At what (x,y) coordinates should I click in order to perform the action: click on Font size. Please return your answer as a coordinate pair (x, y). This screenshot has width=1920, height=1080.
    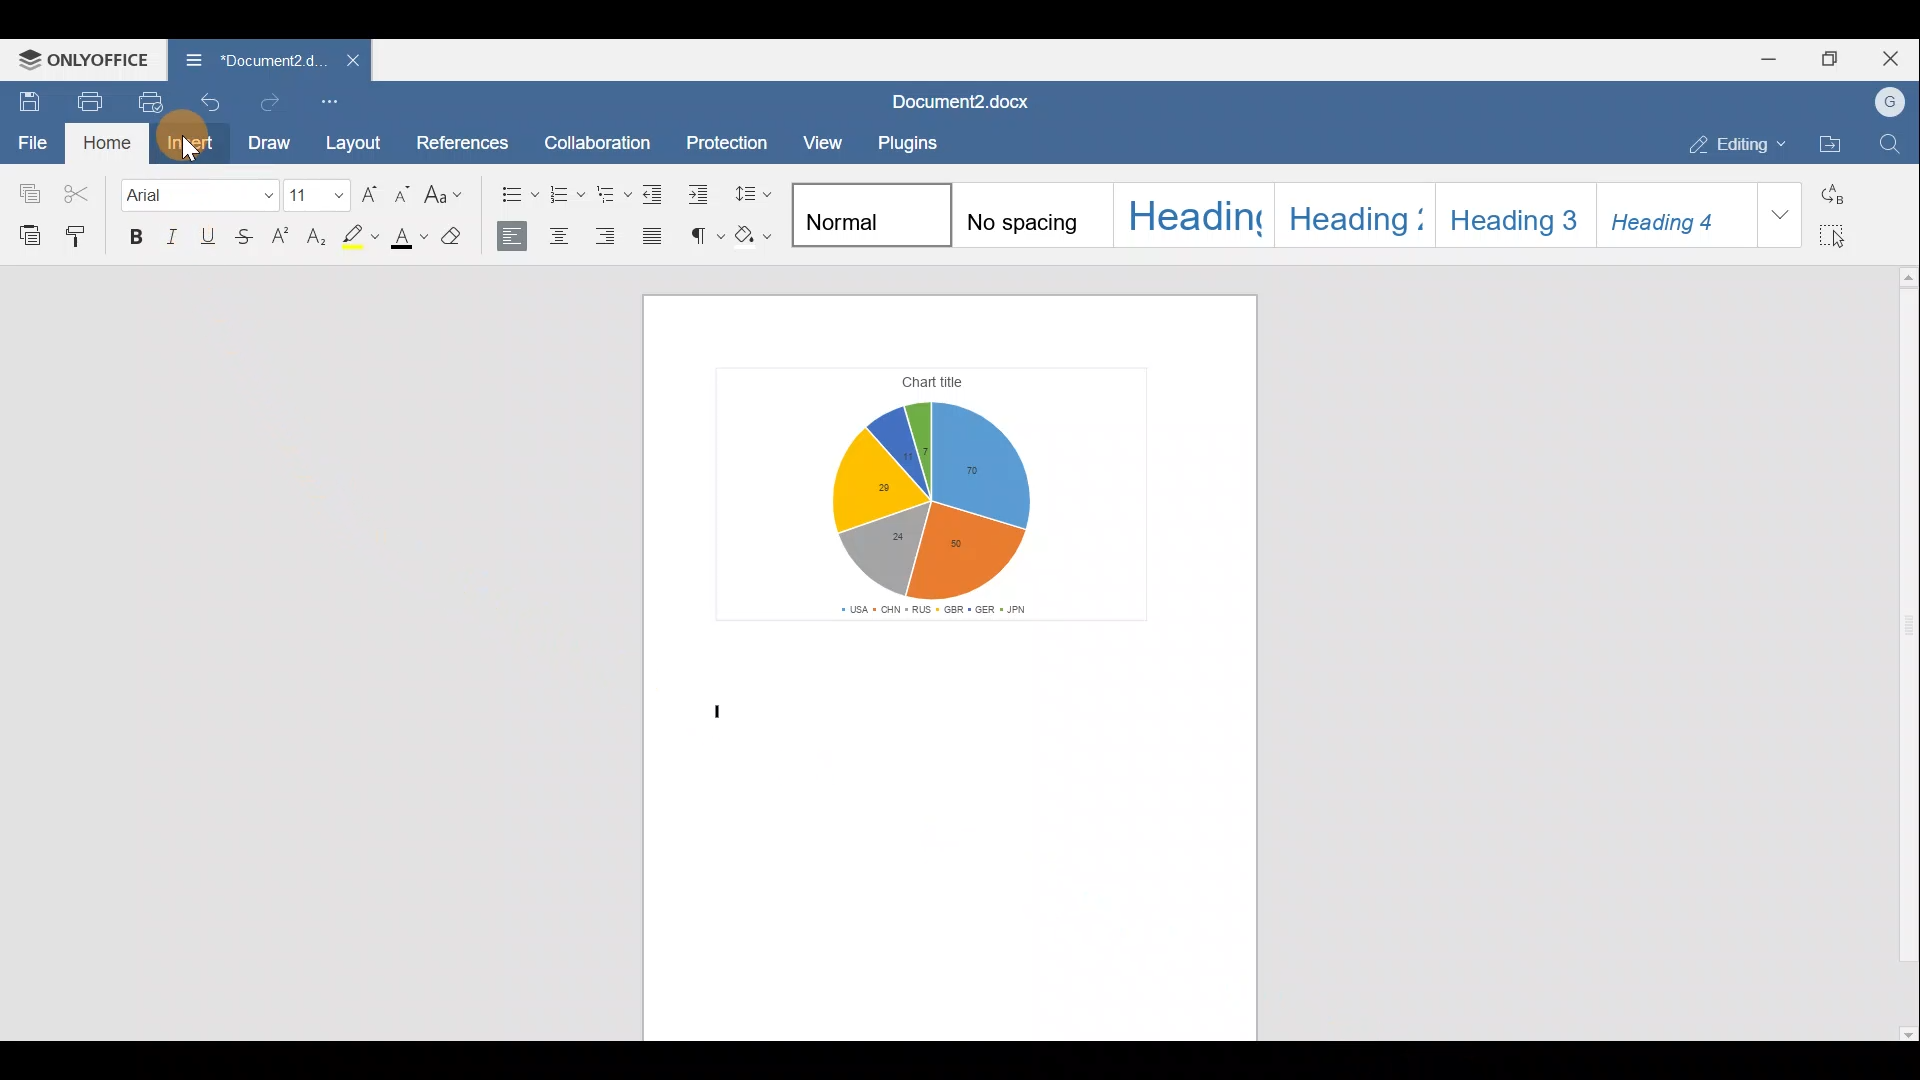
    Looking at the image, I should click on (318, 197).